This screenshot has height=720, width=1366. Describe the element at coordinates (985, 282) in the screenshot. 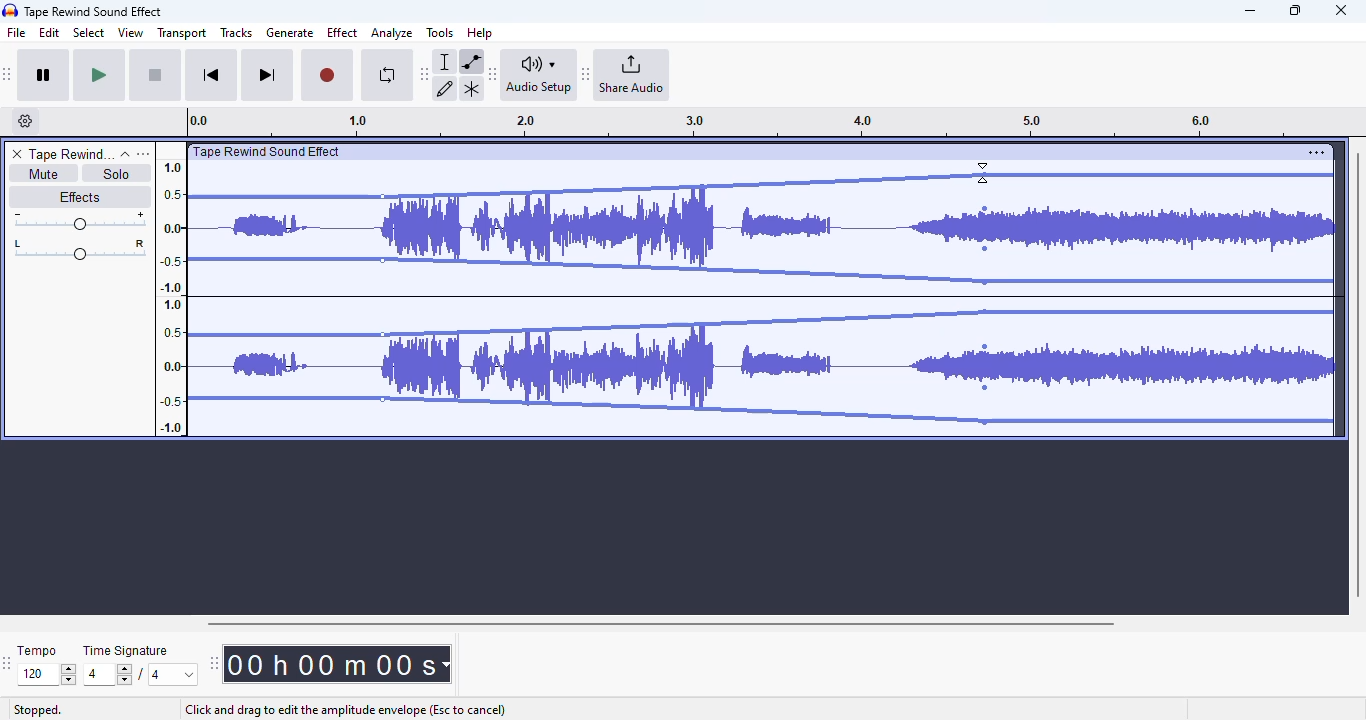

I see `Control point` at that location.